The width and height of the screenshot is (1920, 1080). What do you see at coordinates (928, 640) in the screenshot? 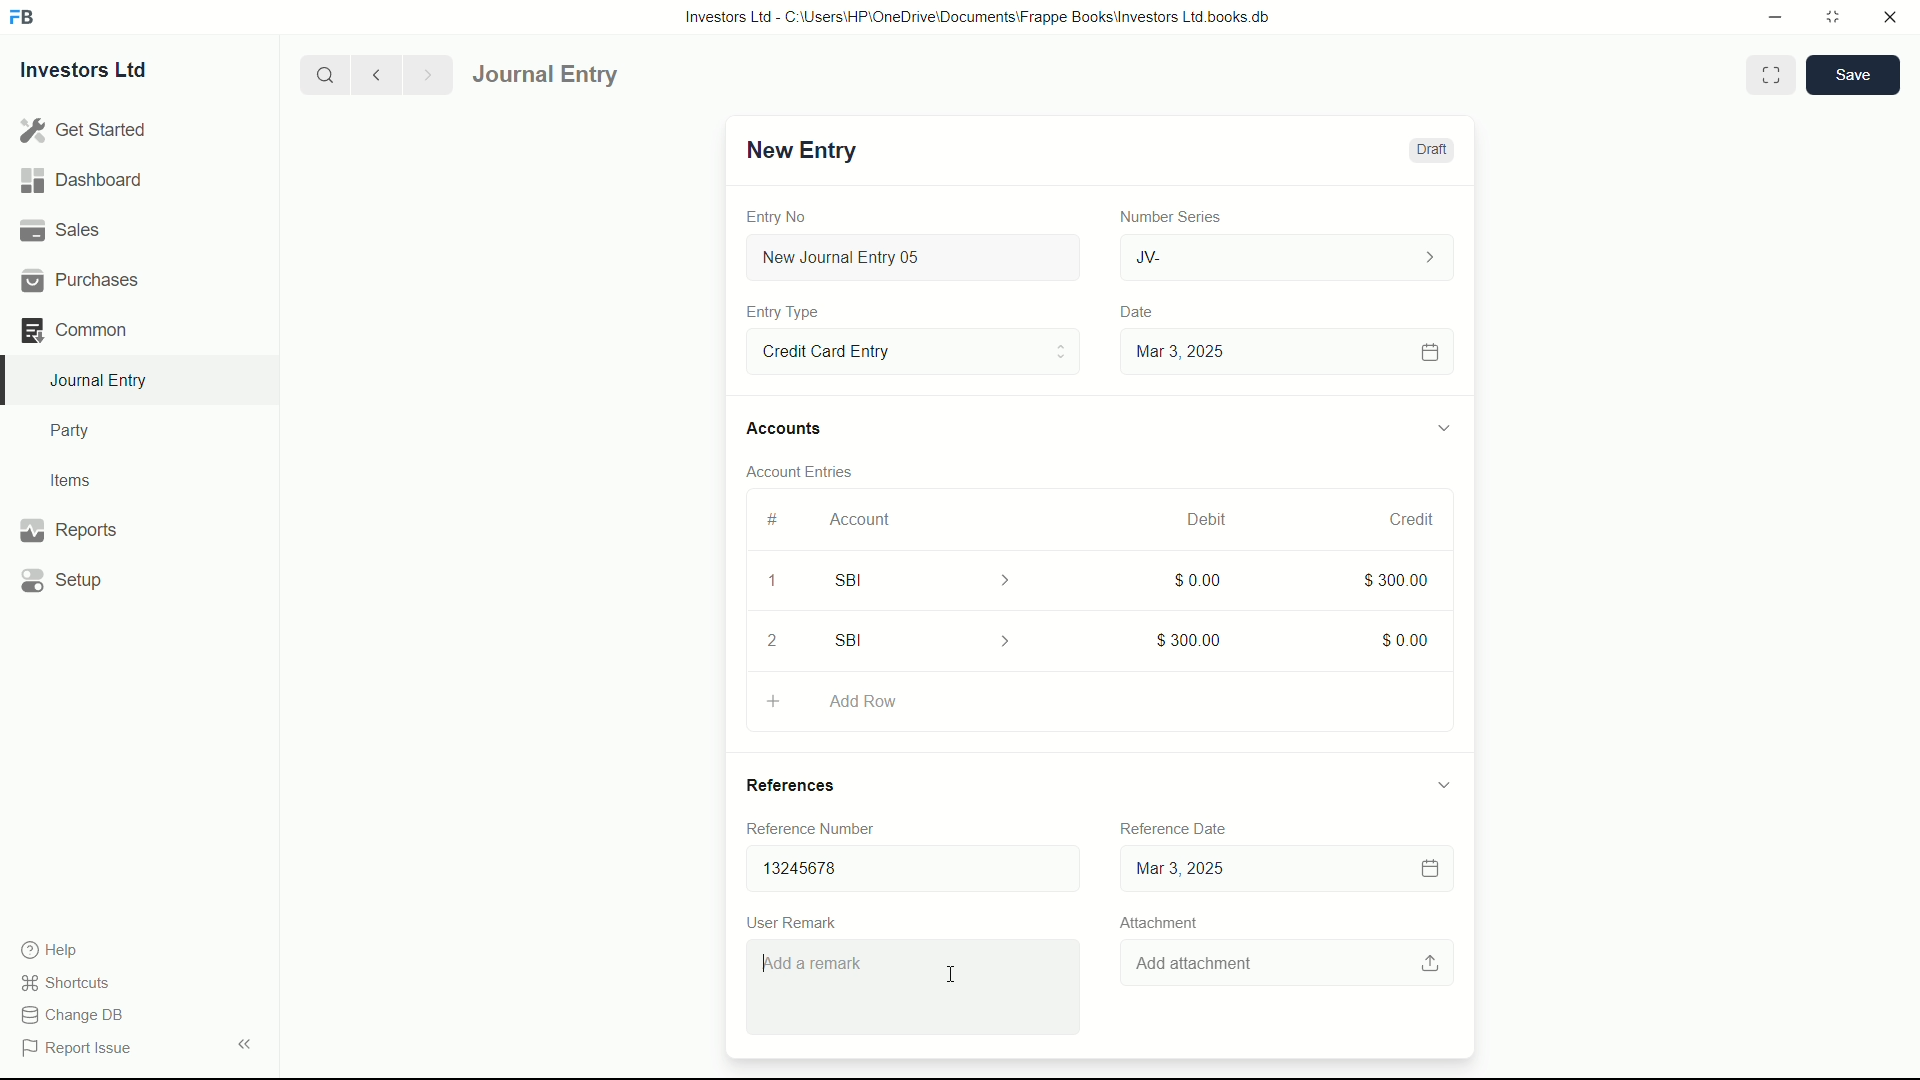
I see `SBI` at bounding box center [928, 640].